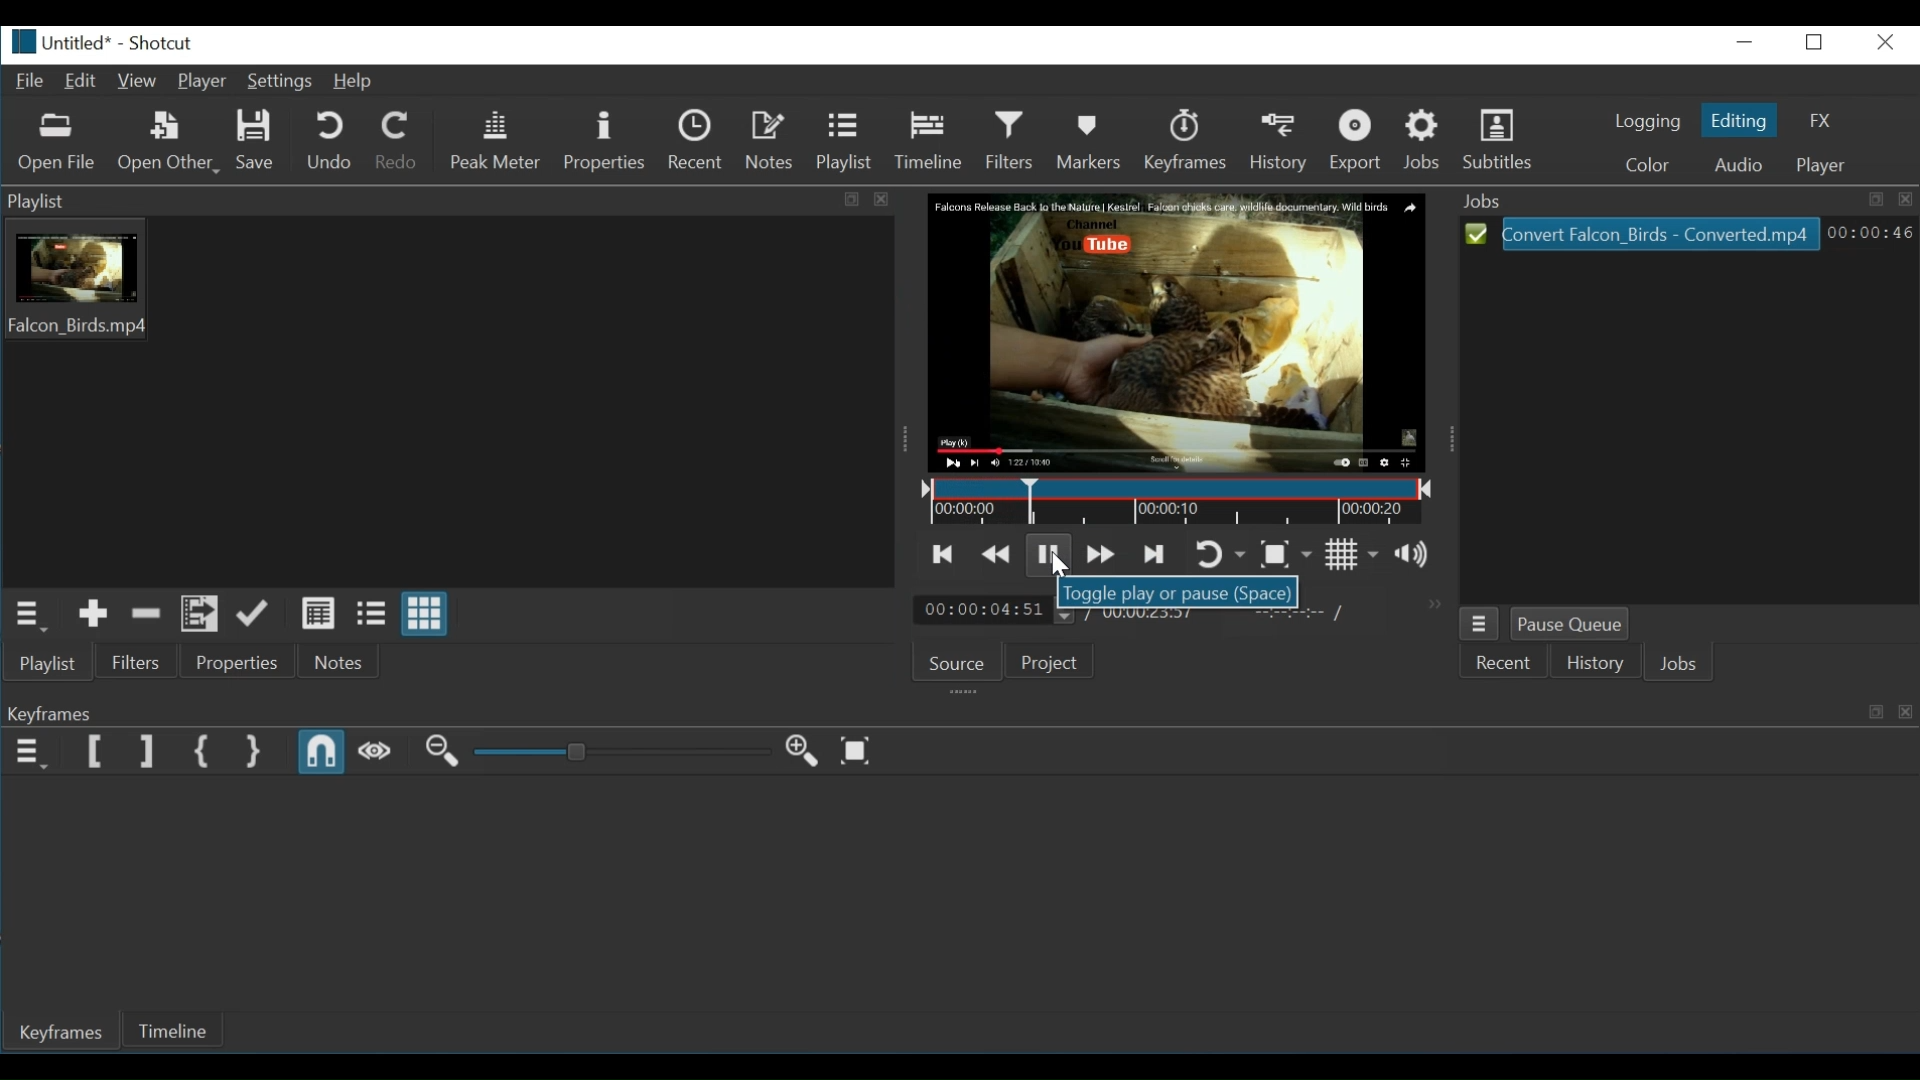 This screenshot has width=1920, height=1080. What do you see at coordinates (1643, 234) in the screenshot?
I see `Convert Falcon_Birds - Converted.mp4` at bounding box center [1643, 234].